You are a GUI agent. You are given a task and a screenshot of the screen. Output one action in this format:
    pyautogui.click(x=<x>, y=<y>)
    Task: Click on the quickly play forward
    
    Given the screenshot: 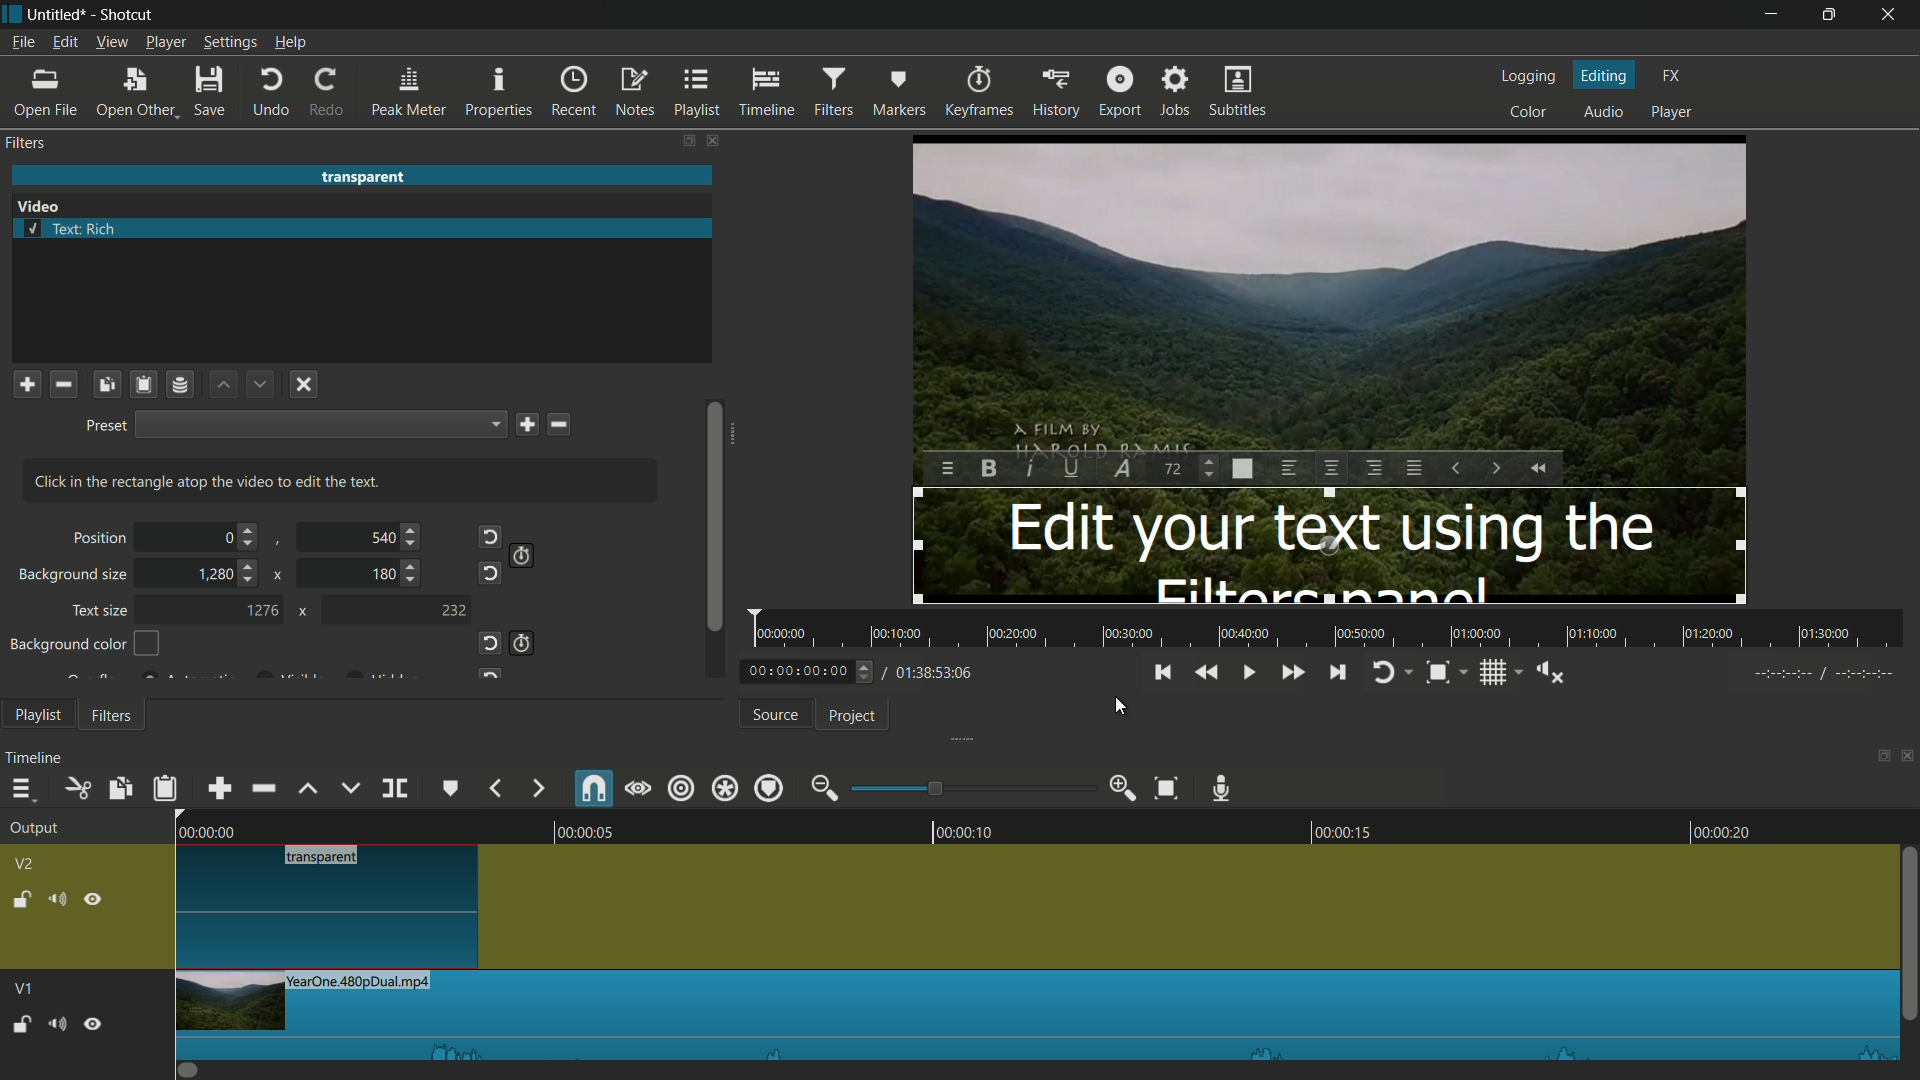 What is the action you would take?
    pyautogui.click(x=1289, y=671)
    